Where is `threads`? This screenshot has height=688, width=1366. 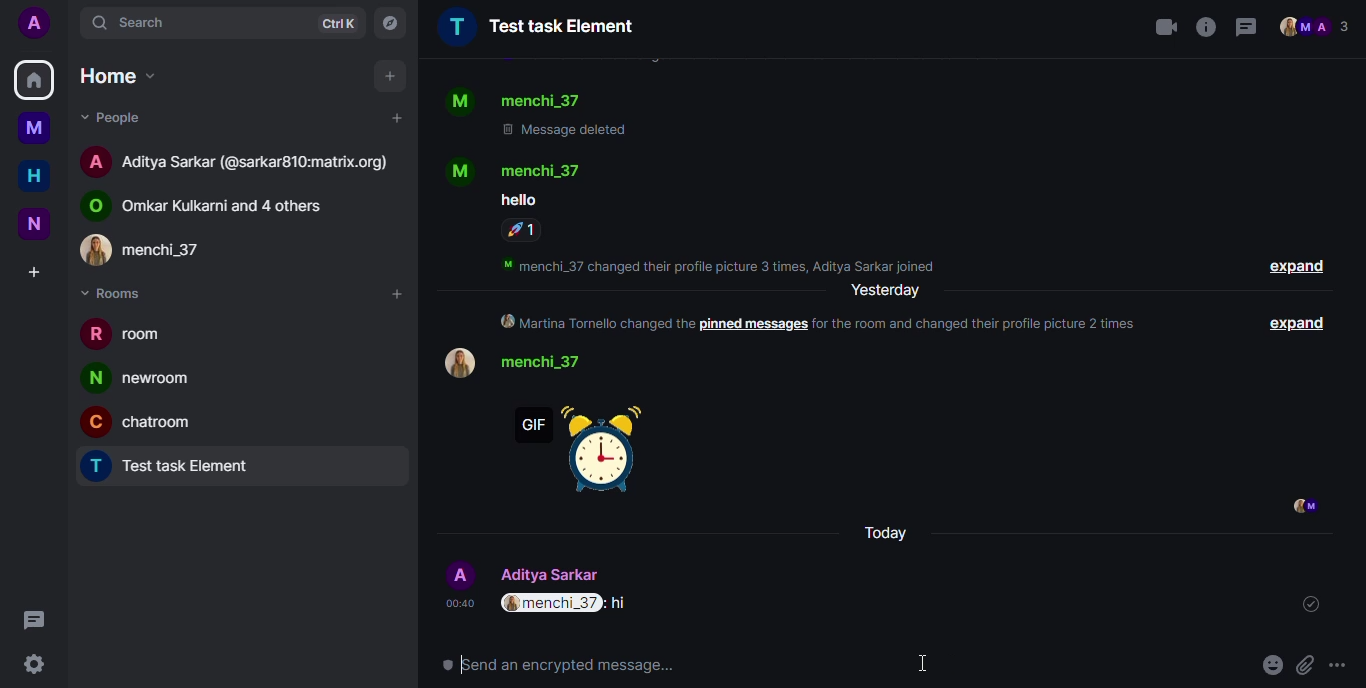 threads is located at coordinates (35, 622).